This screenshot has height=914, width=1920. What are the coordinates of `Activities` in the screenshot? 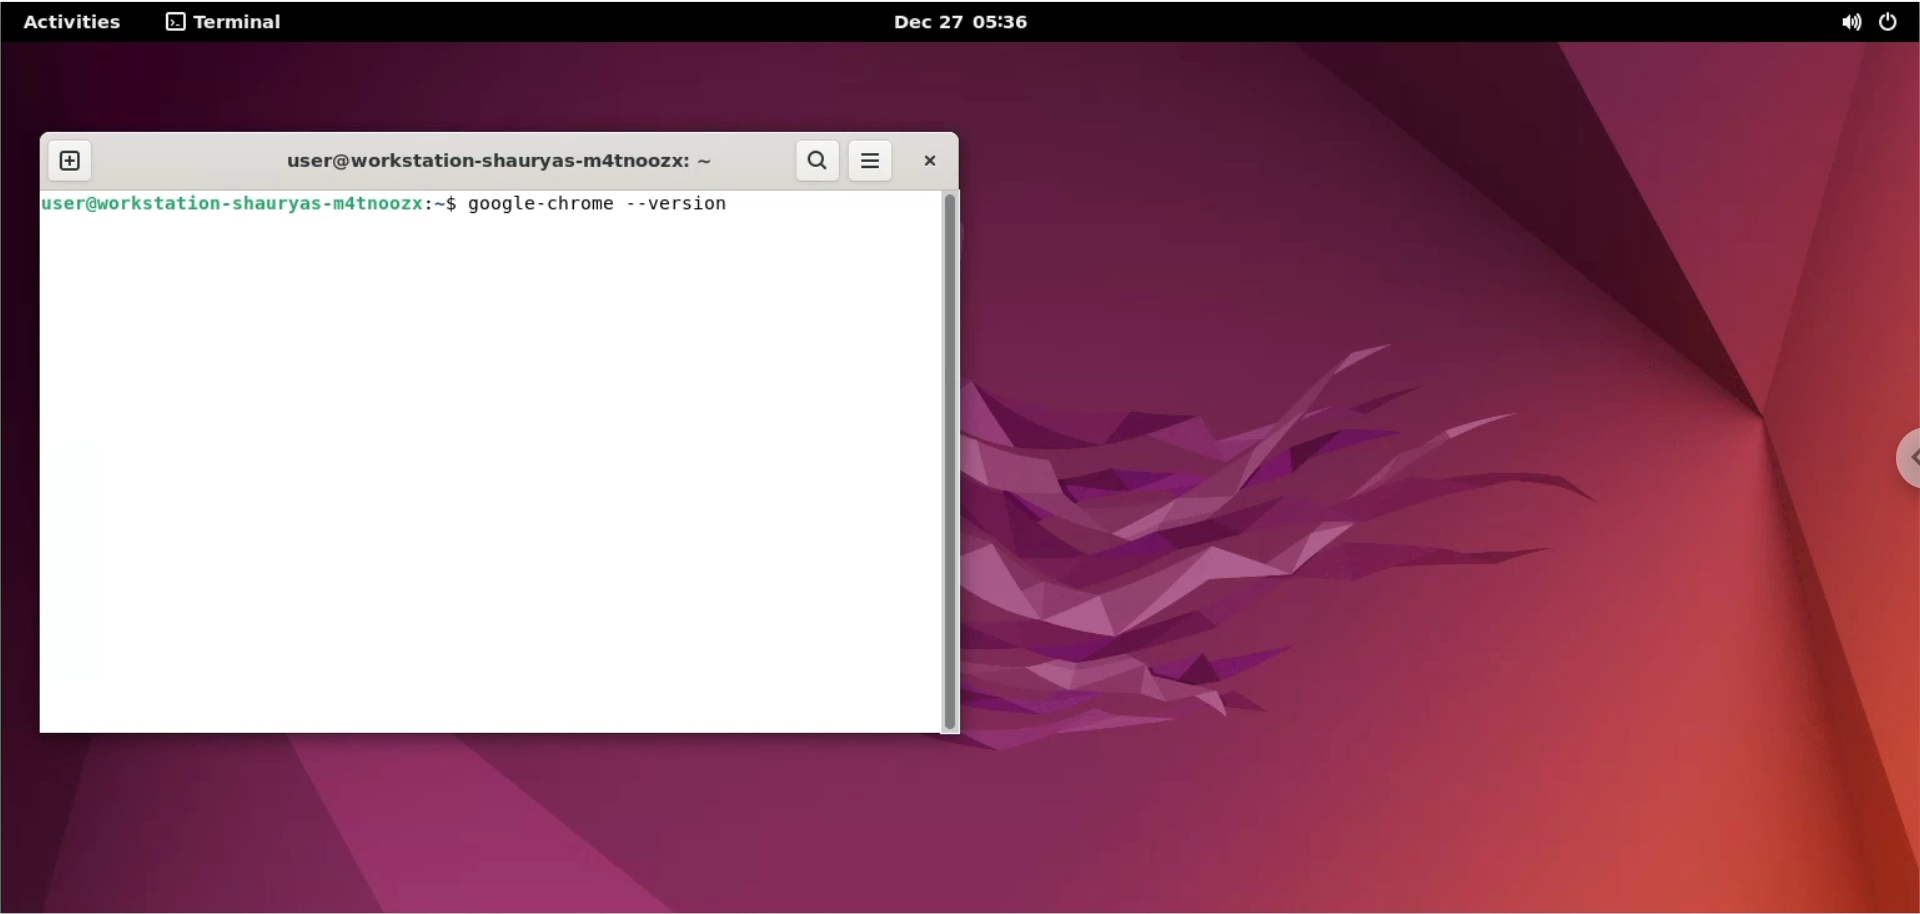 It's located at (74, 20).